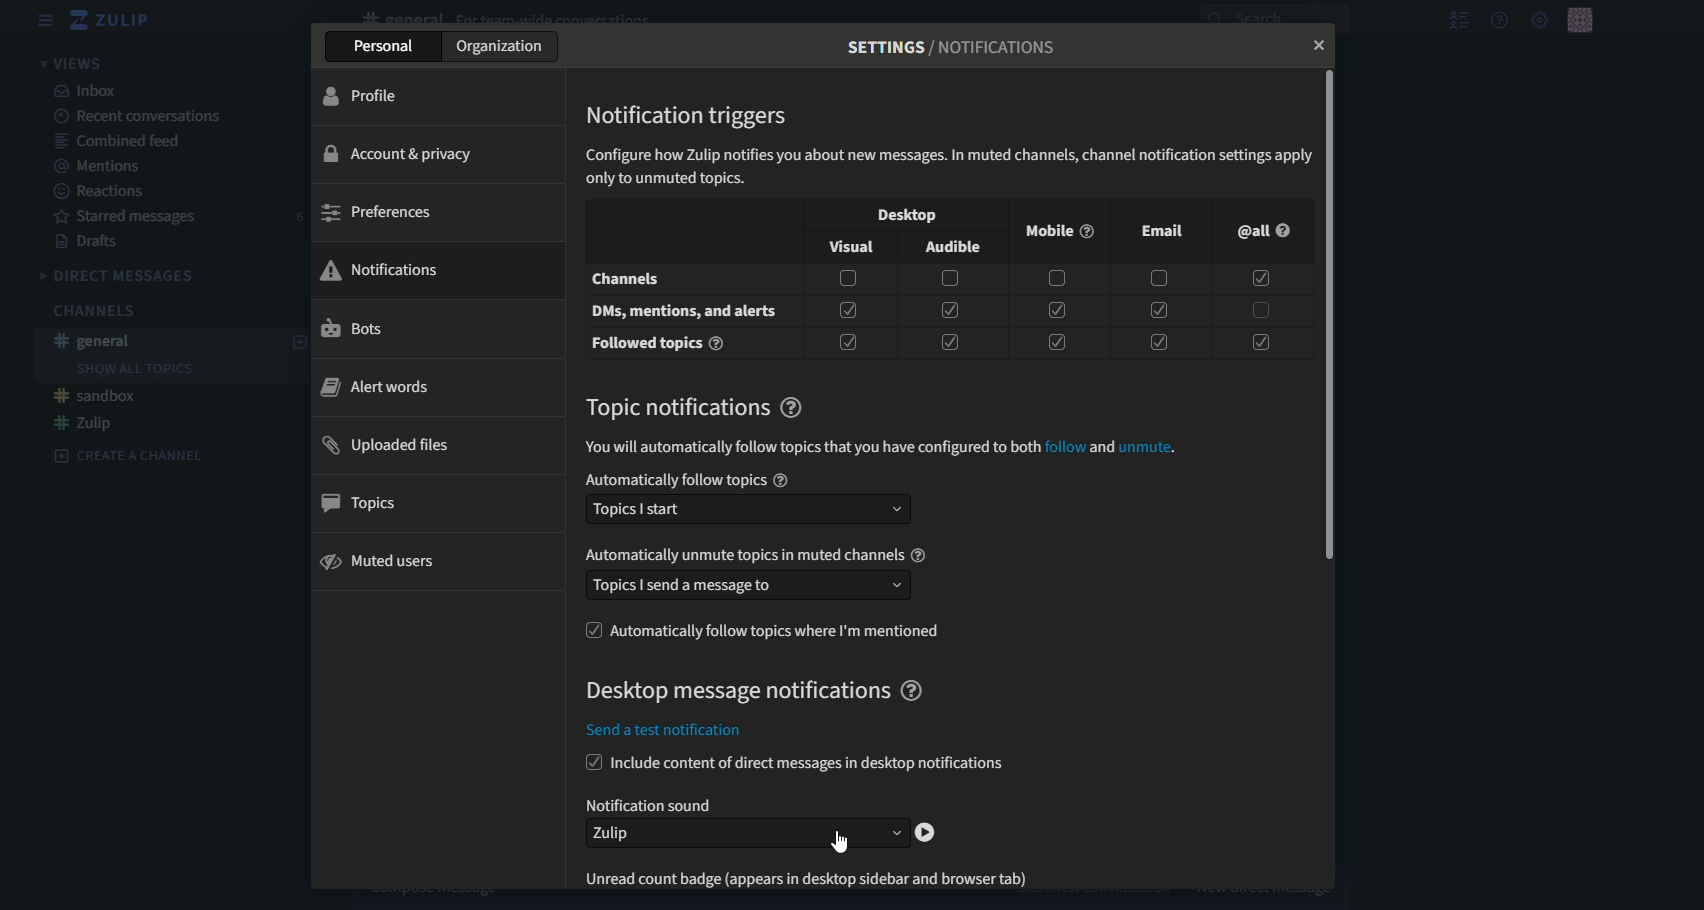 This screenshot has width=1704, height=910. What do you see at coordinates (1261, 279) in the screenshot?
I see `checkbox` at bounding box center [1261, 279].